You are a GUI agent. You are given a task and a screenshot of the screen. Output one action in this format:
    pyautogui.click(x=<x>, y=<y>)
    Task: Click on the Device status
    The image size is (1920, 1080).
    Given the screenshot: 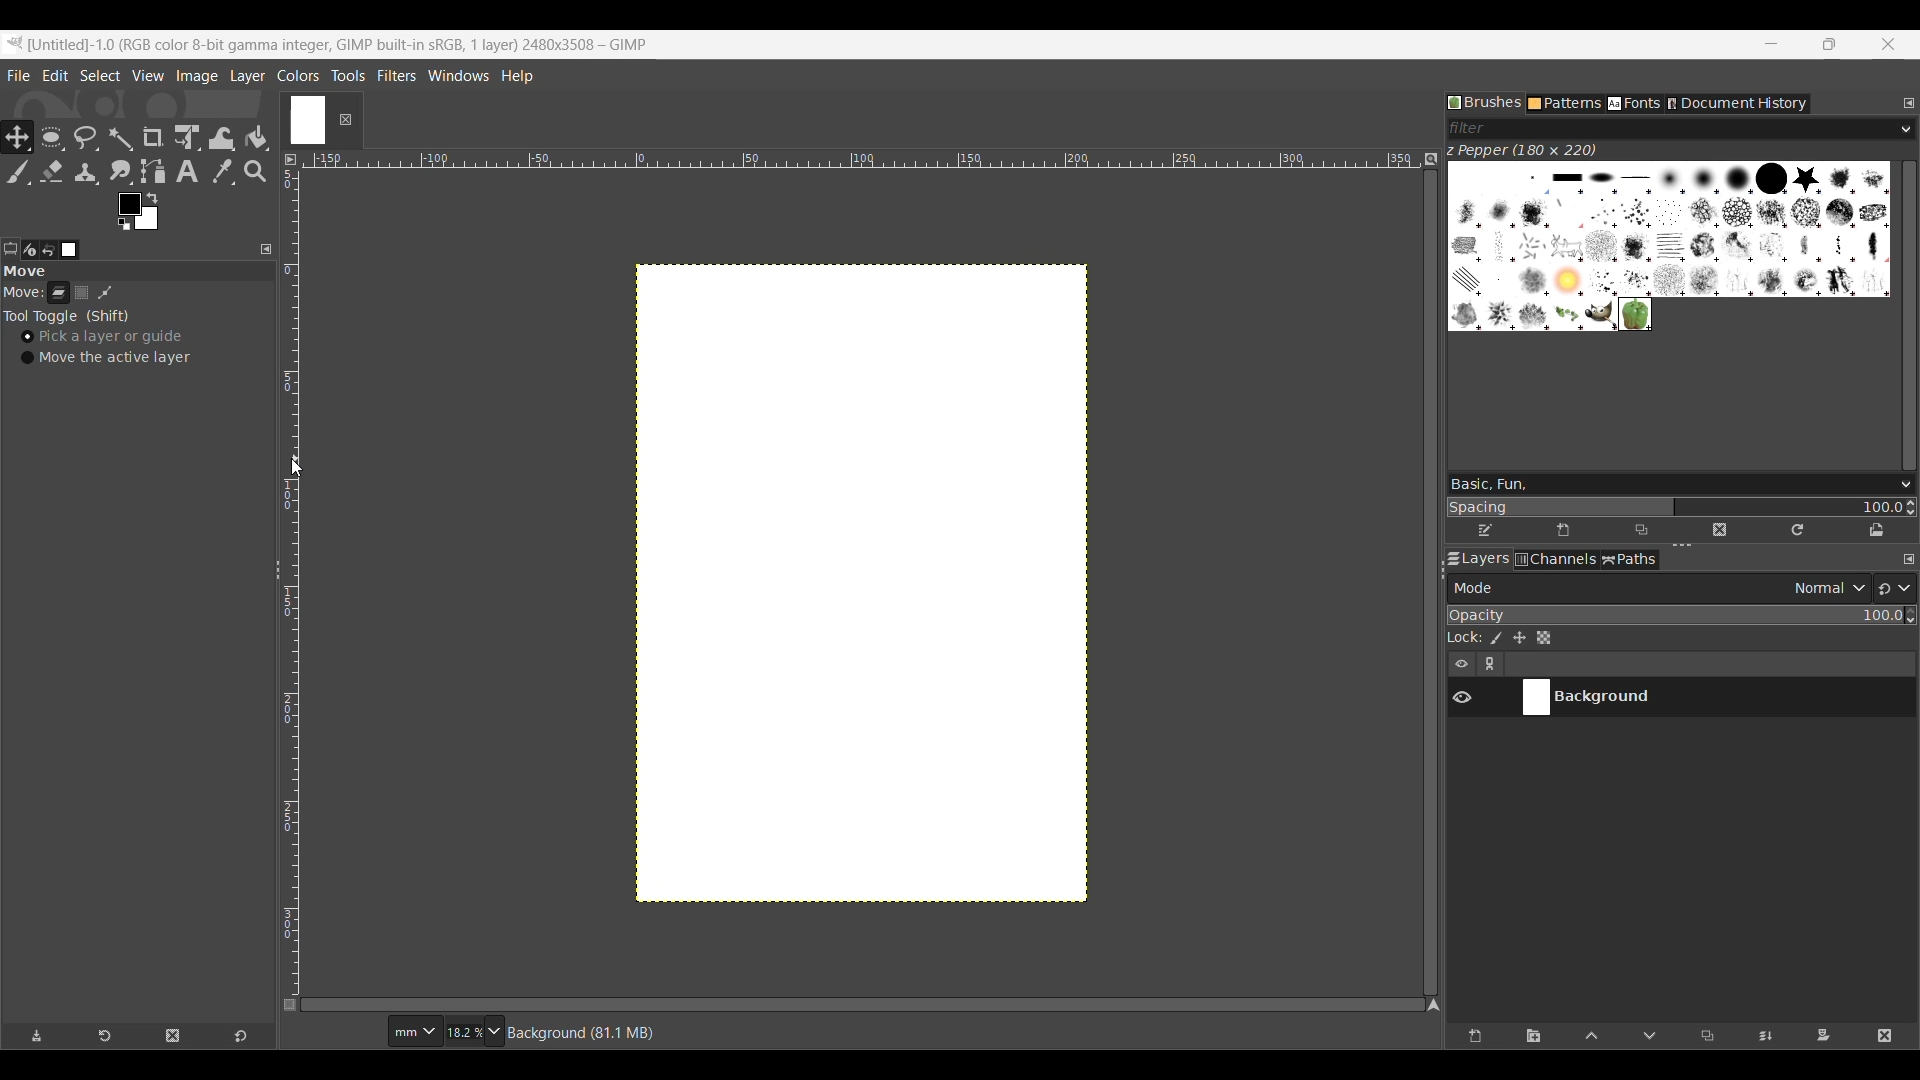 What is the action you would take?
    pyautogui.click(x=29, y=250)
    